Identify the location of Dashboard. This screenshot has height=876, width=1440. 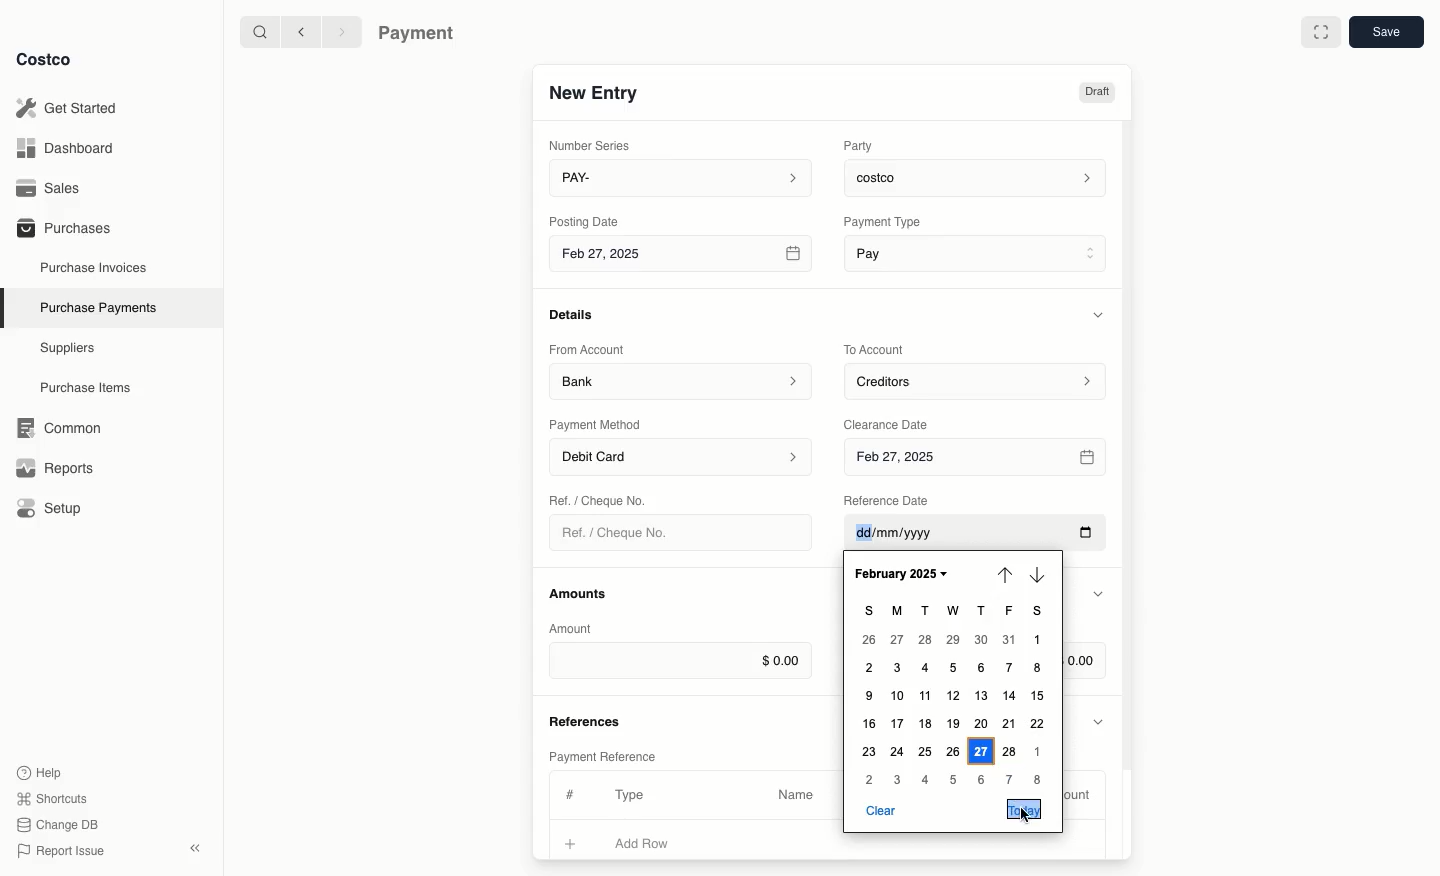
(71, 147).